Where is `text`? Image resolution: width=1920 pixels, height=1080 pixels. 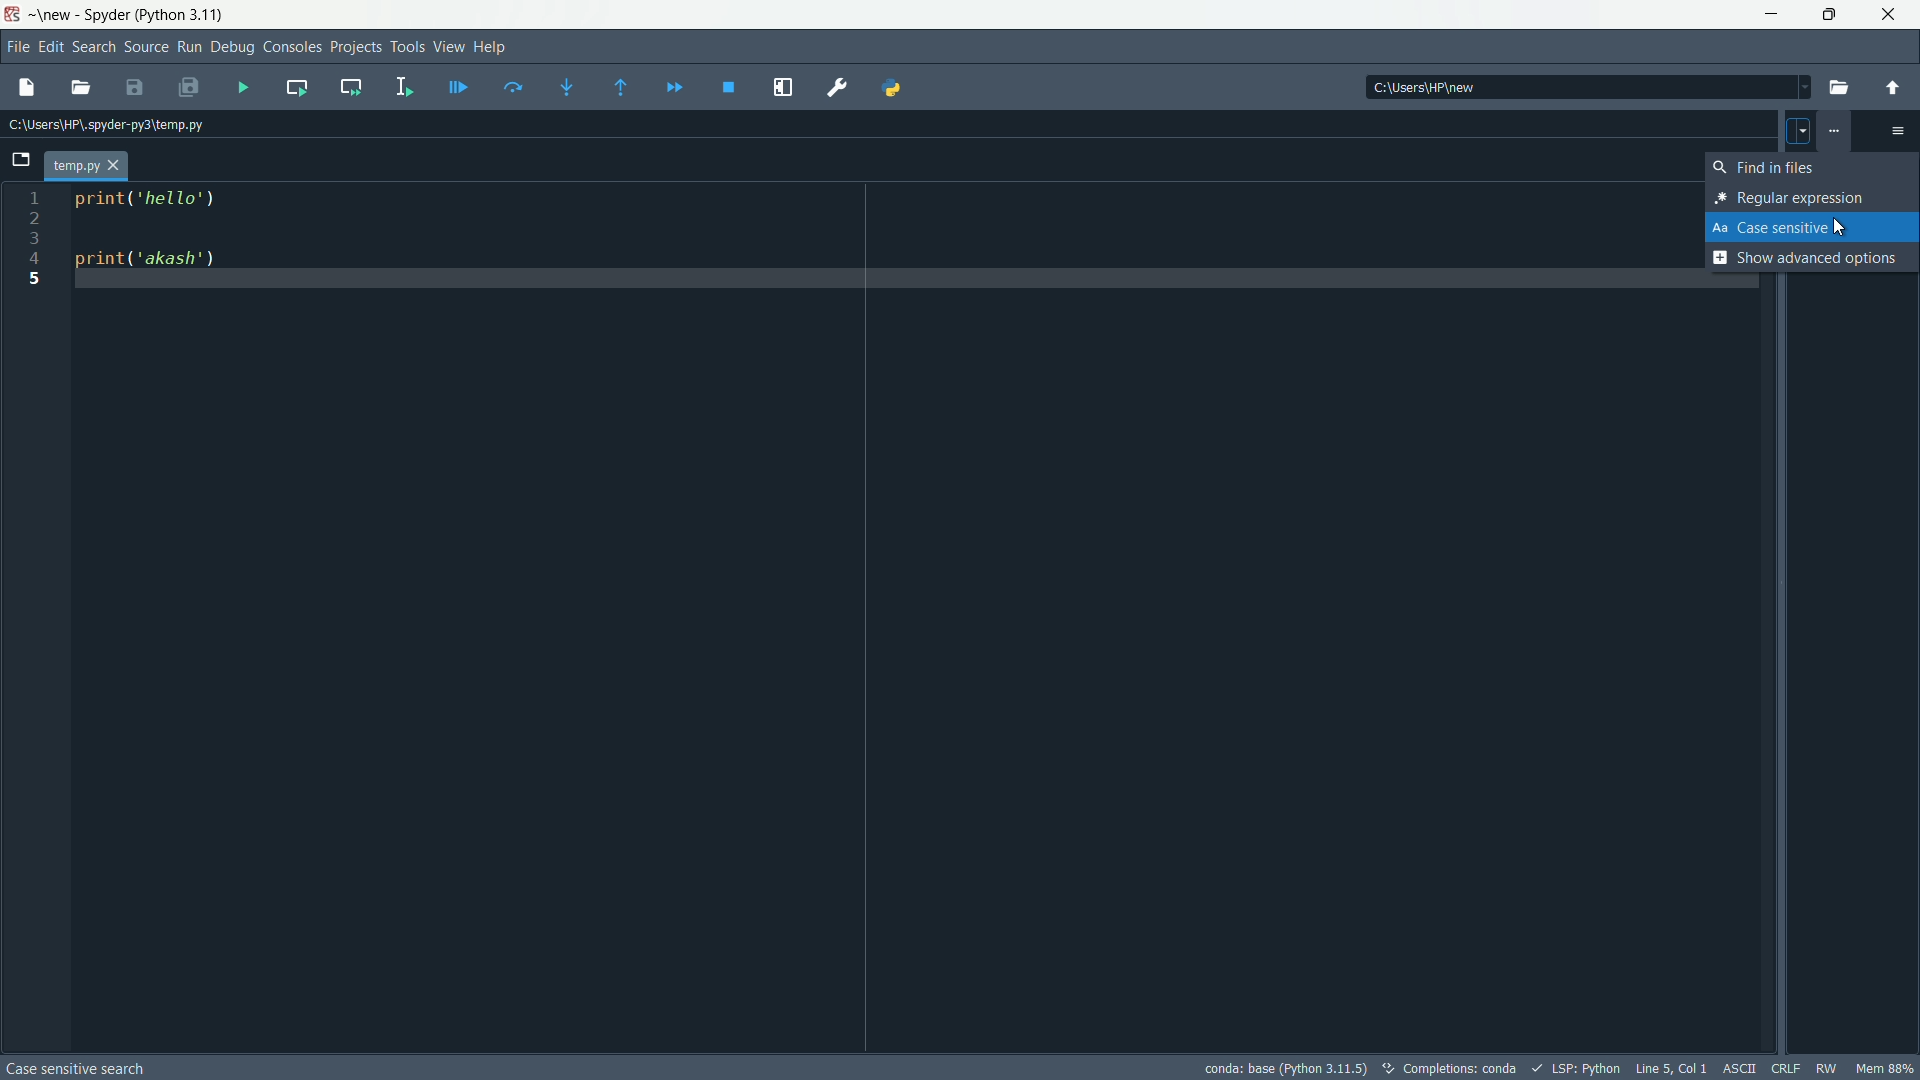
text is located at coordinates (76, 1071).